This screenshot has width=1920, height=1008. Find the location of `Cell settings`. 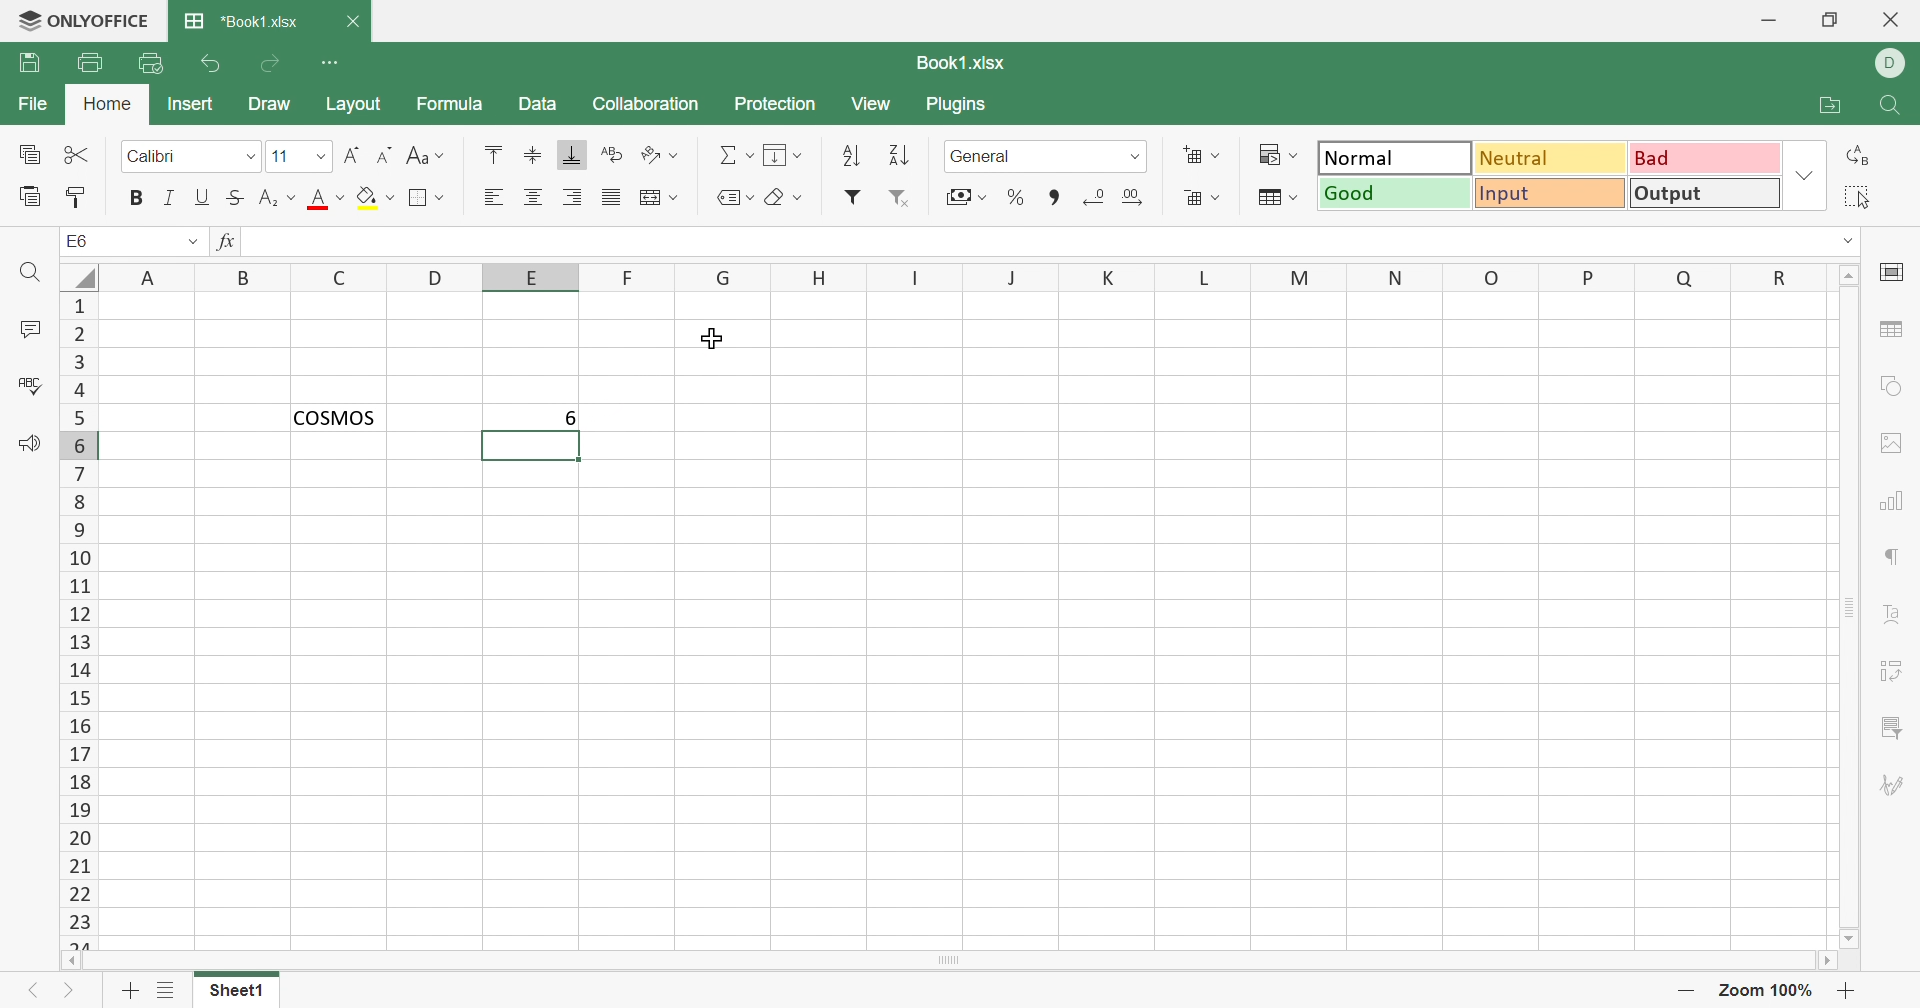

Cell settings is located at coordinates (1891, 274).